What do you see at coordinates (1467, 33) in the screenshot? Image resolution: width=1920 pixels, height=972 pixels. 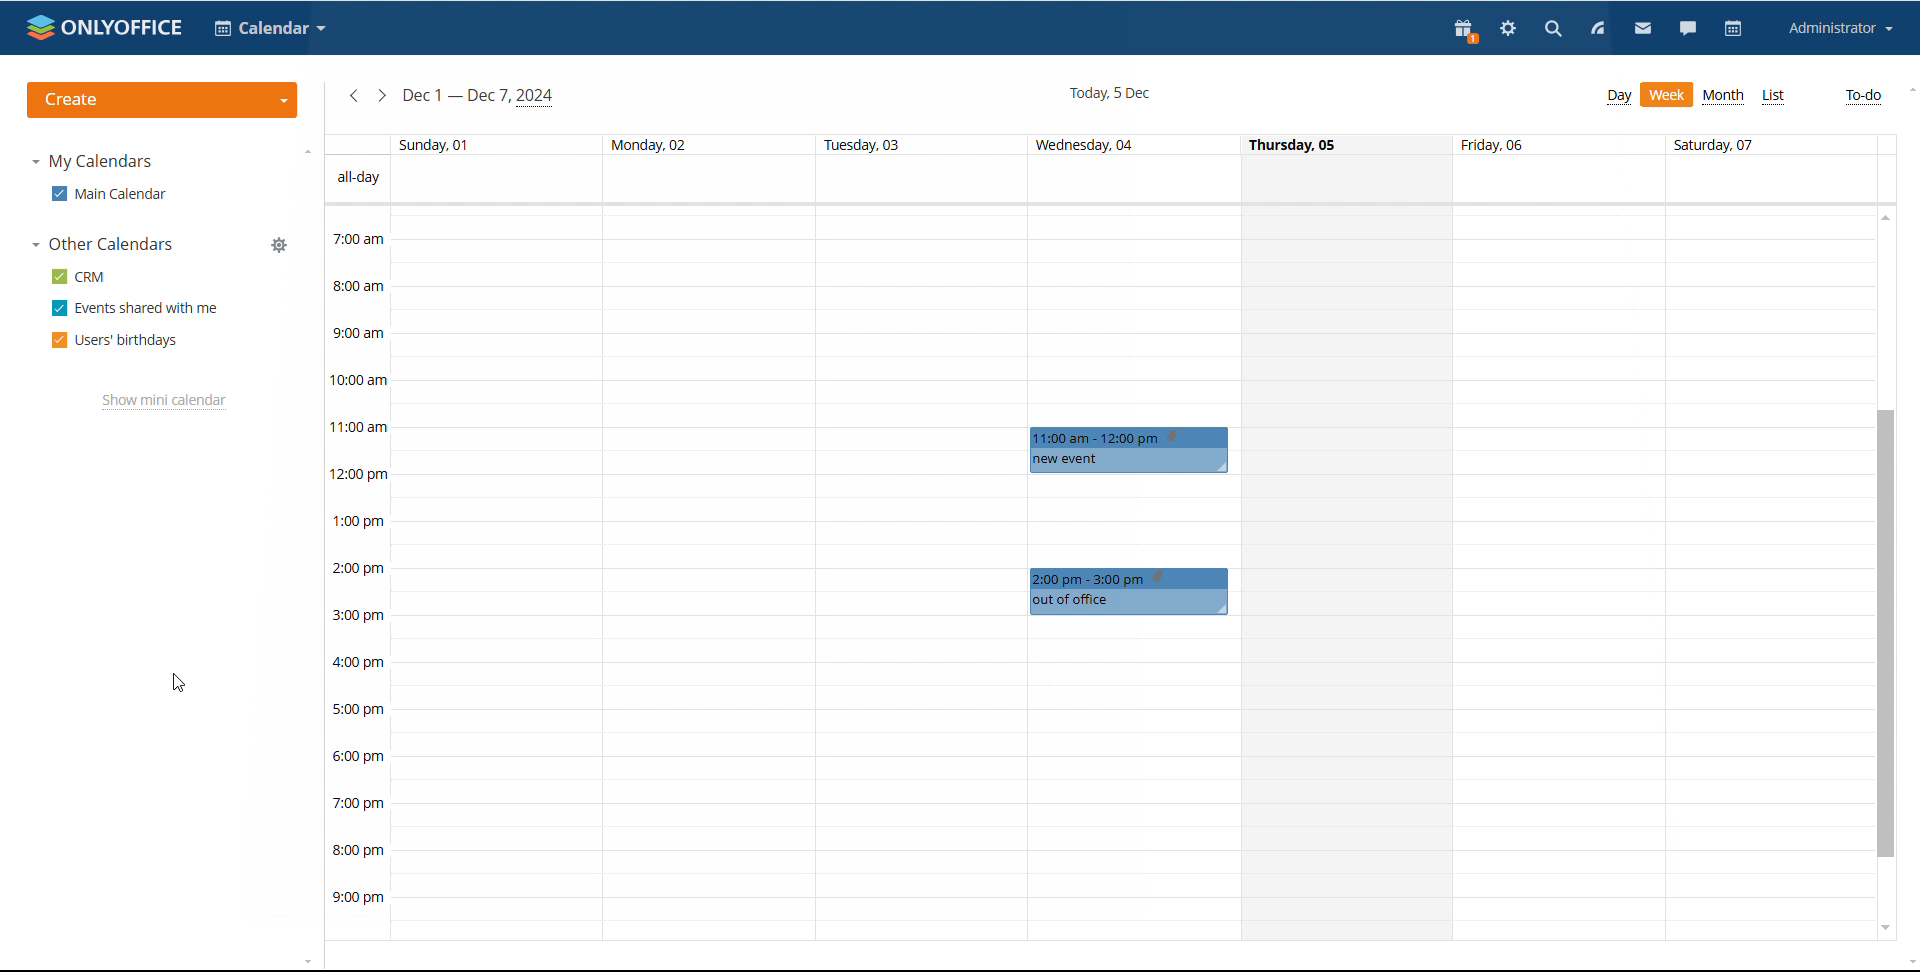 I see `present` at bounding box center [1467, 33].